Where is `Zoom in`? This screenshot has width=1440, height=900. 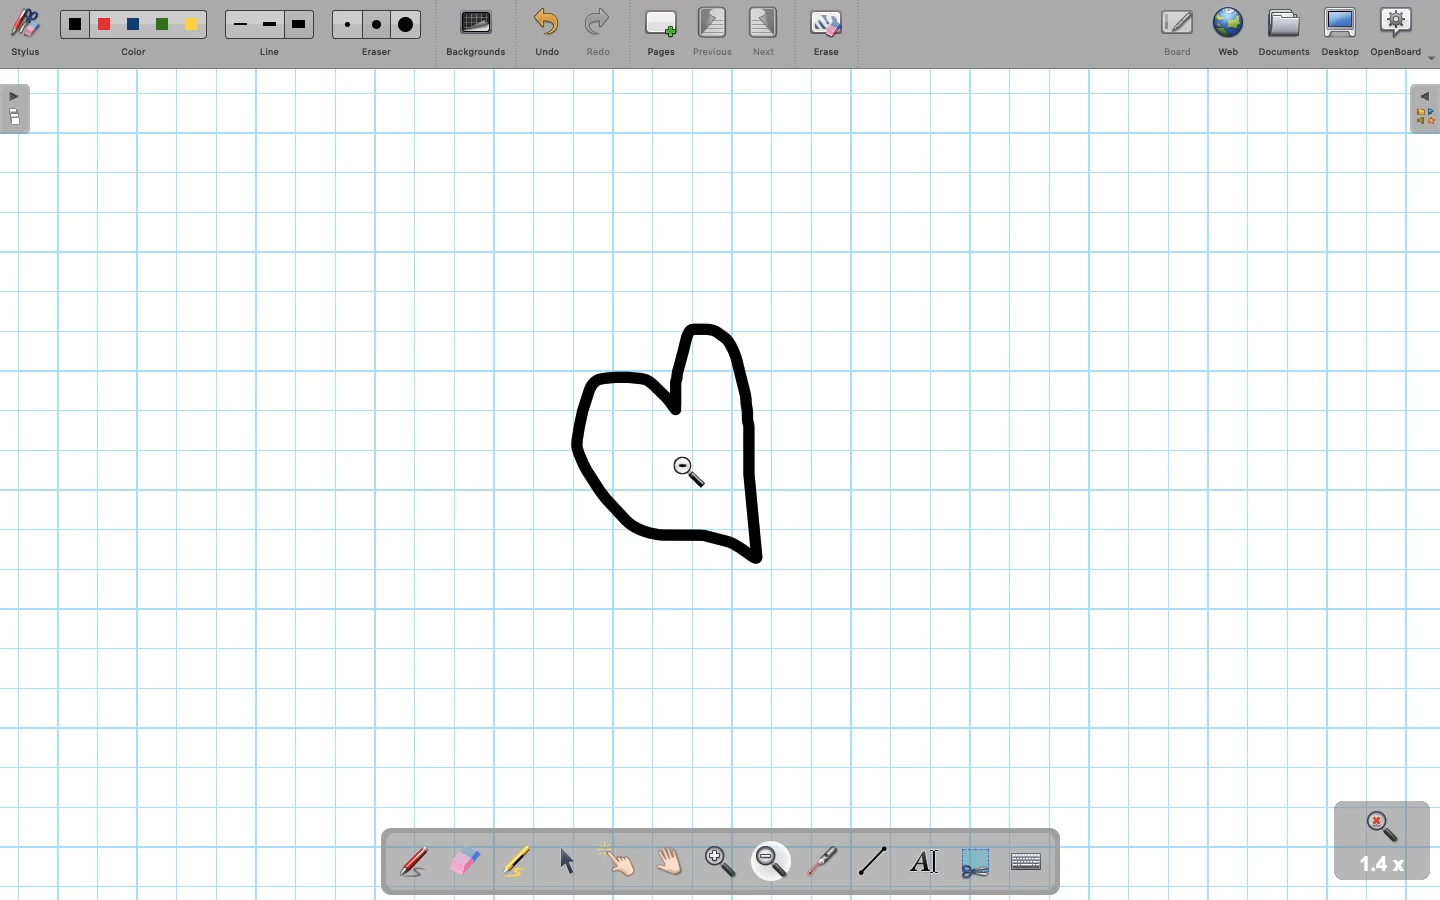 Zoom in is located at coordinates (1388, 825).